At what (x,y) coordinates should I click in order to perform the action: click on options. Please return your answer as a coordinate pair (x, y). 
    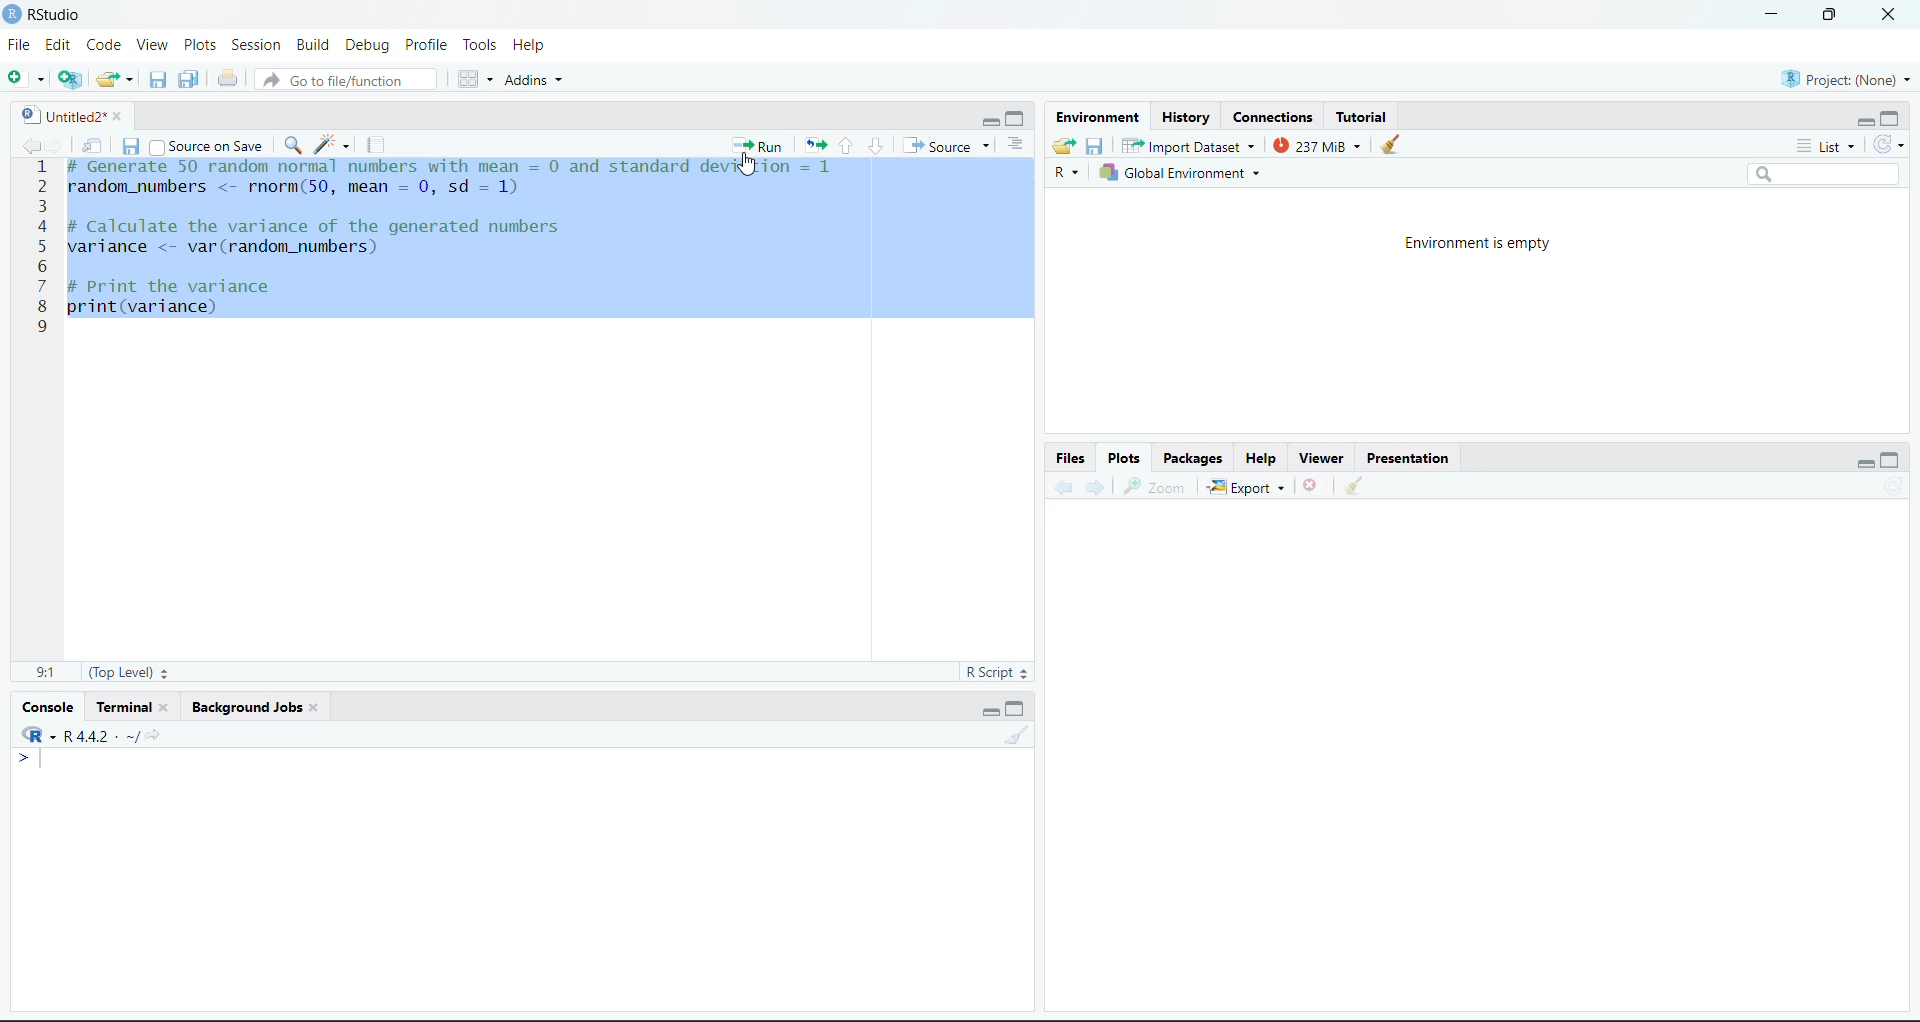
    Looking at the image, I should click on (476, 79).